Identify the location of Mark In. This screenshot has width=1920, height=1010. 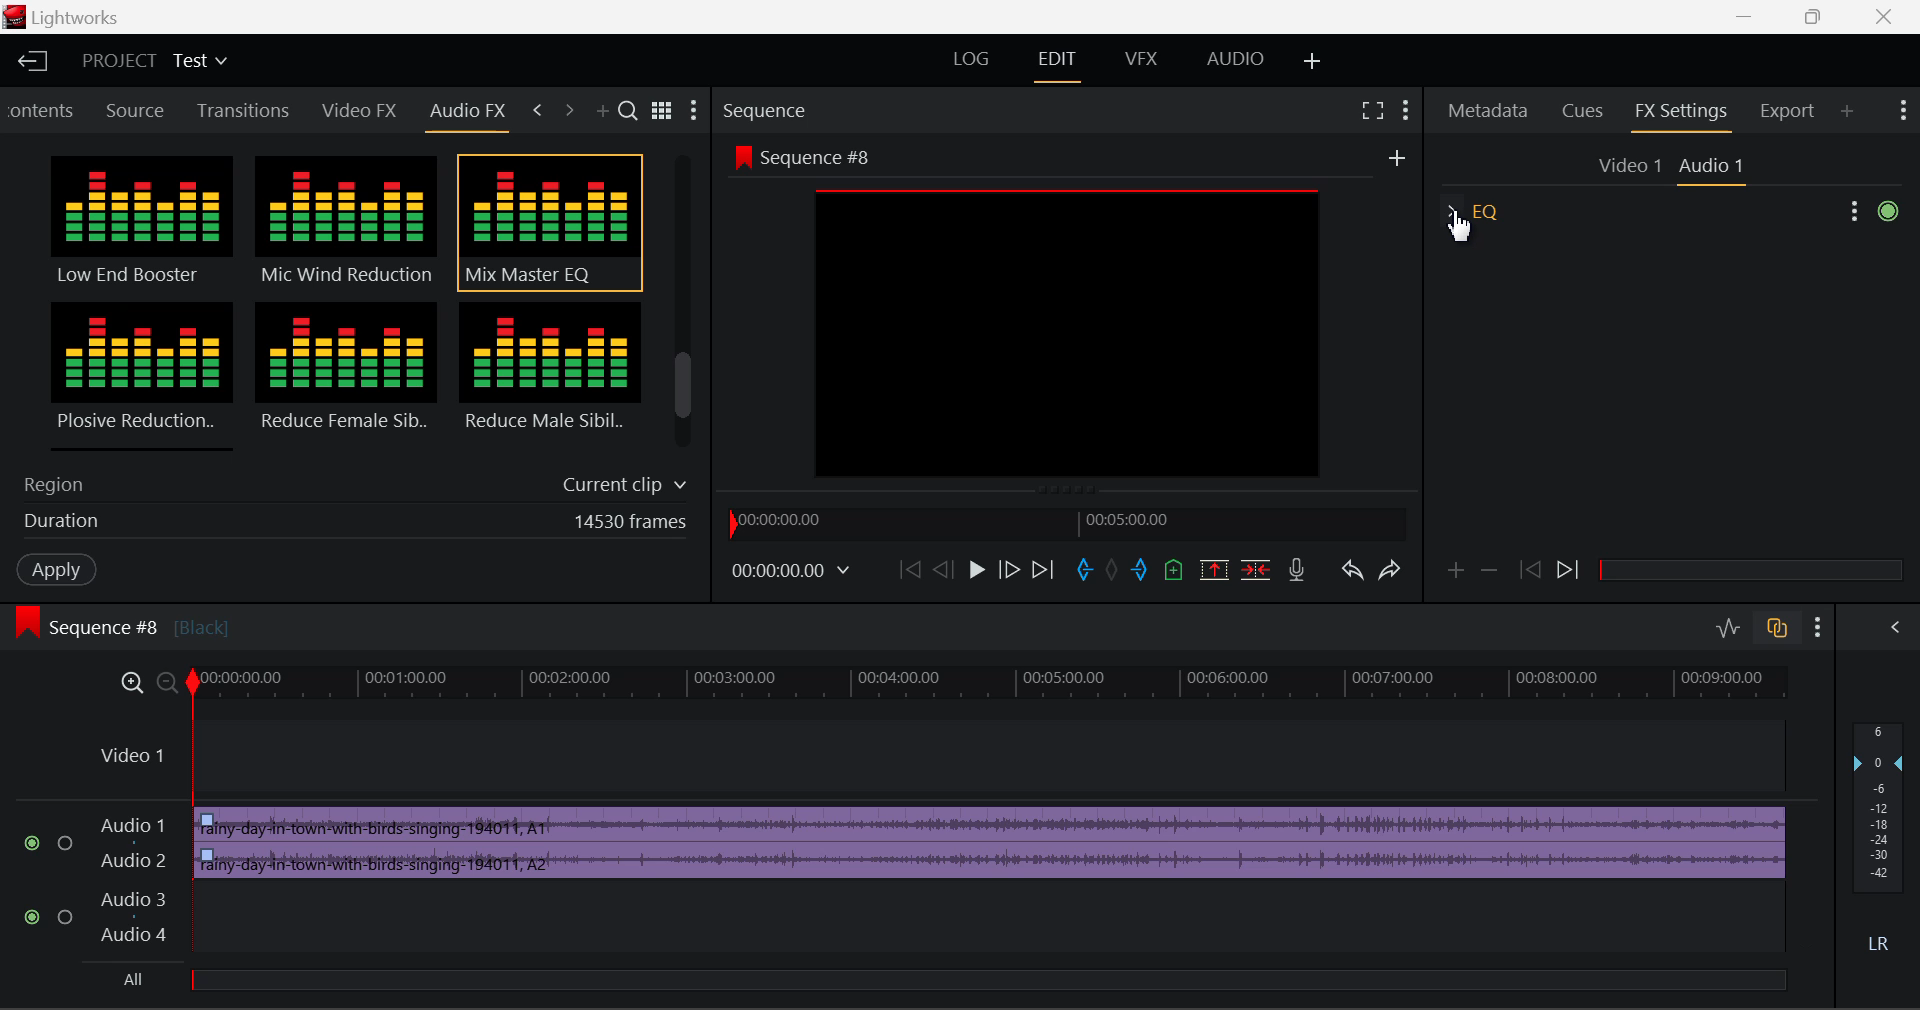
(1088, 571).